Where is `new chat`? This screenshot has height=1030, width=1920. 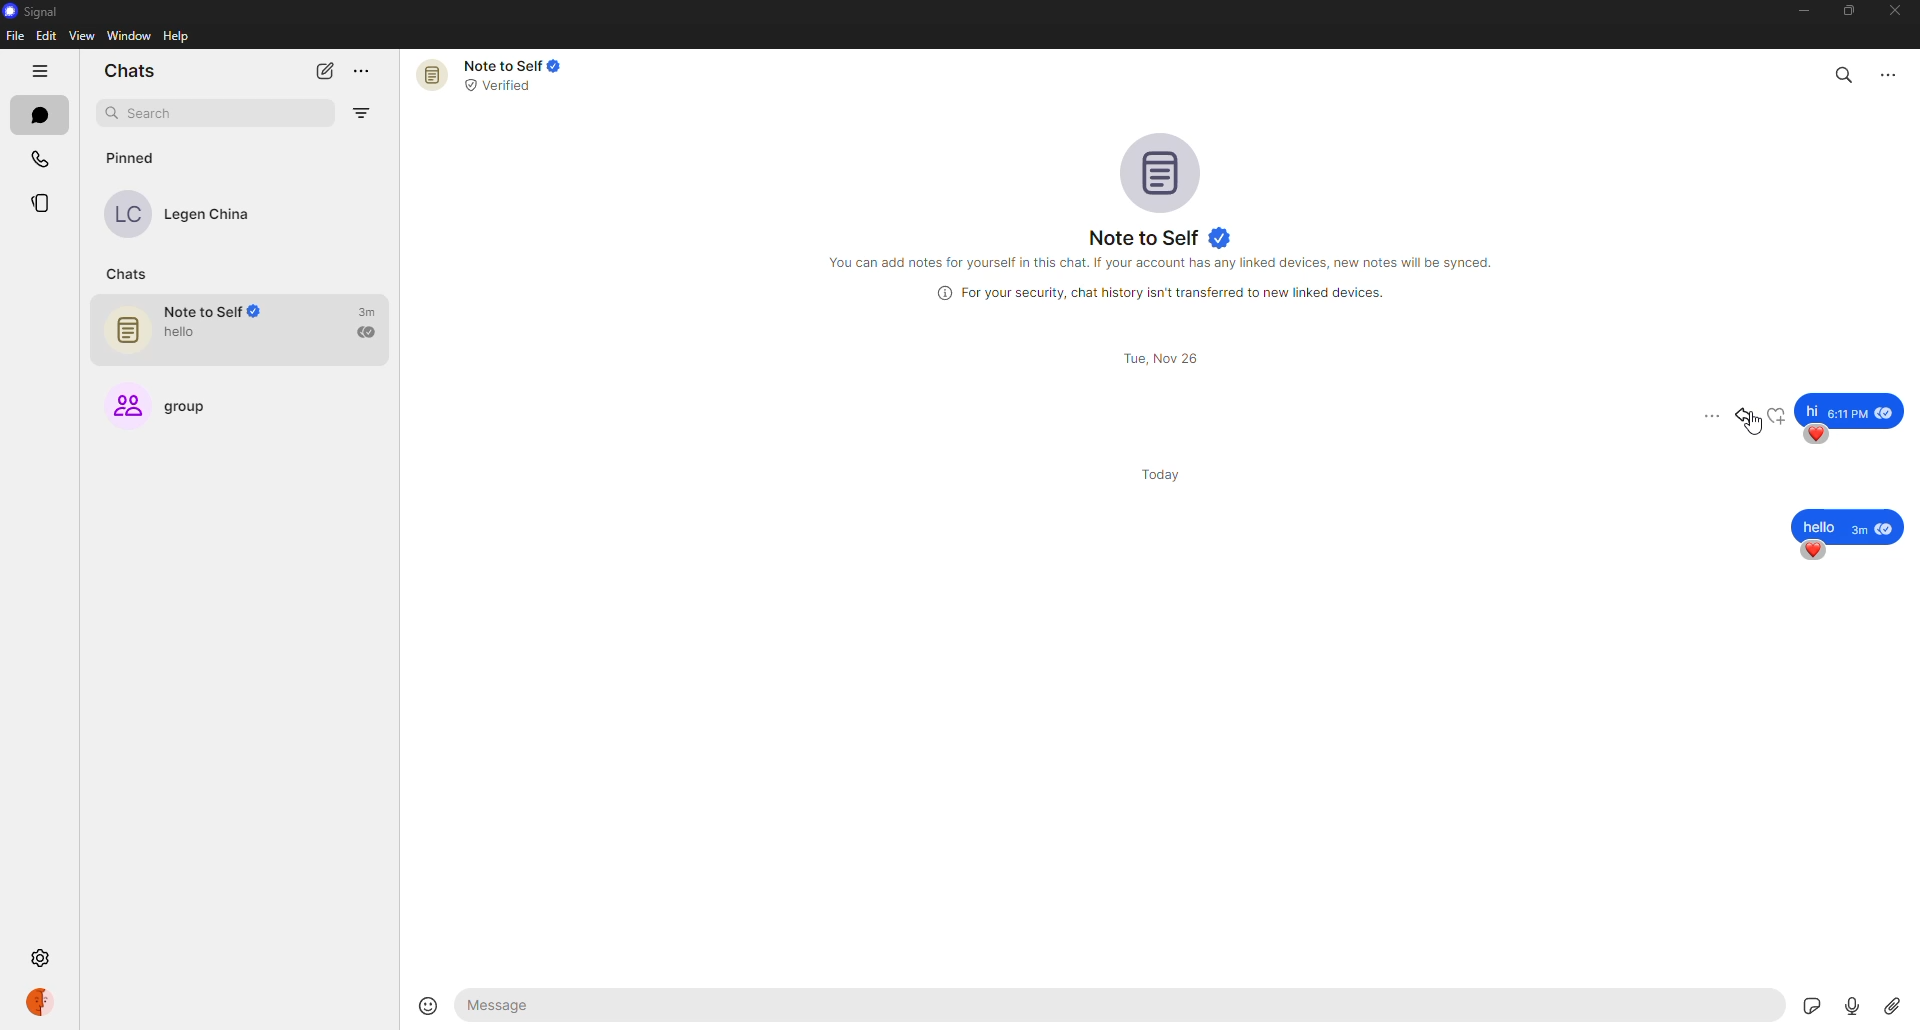
new chat is located at coordinates (325, 70).